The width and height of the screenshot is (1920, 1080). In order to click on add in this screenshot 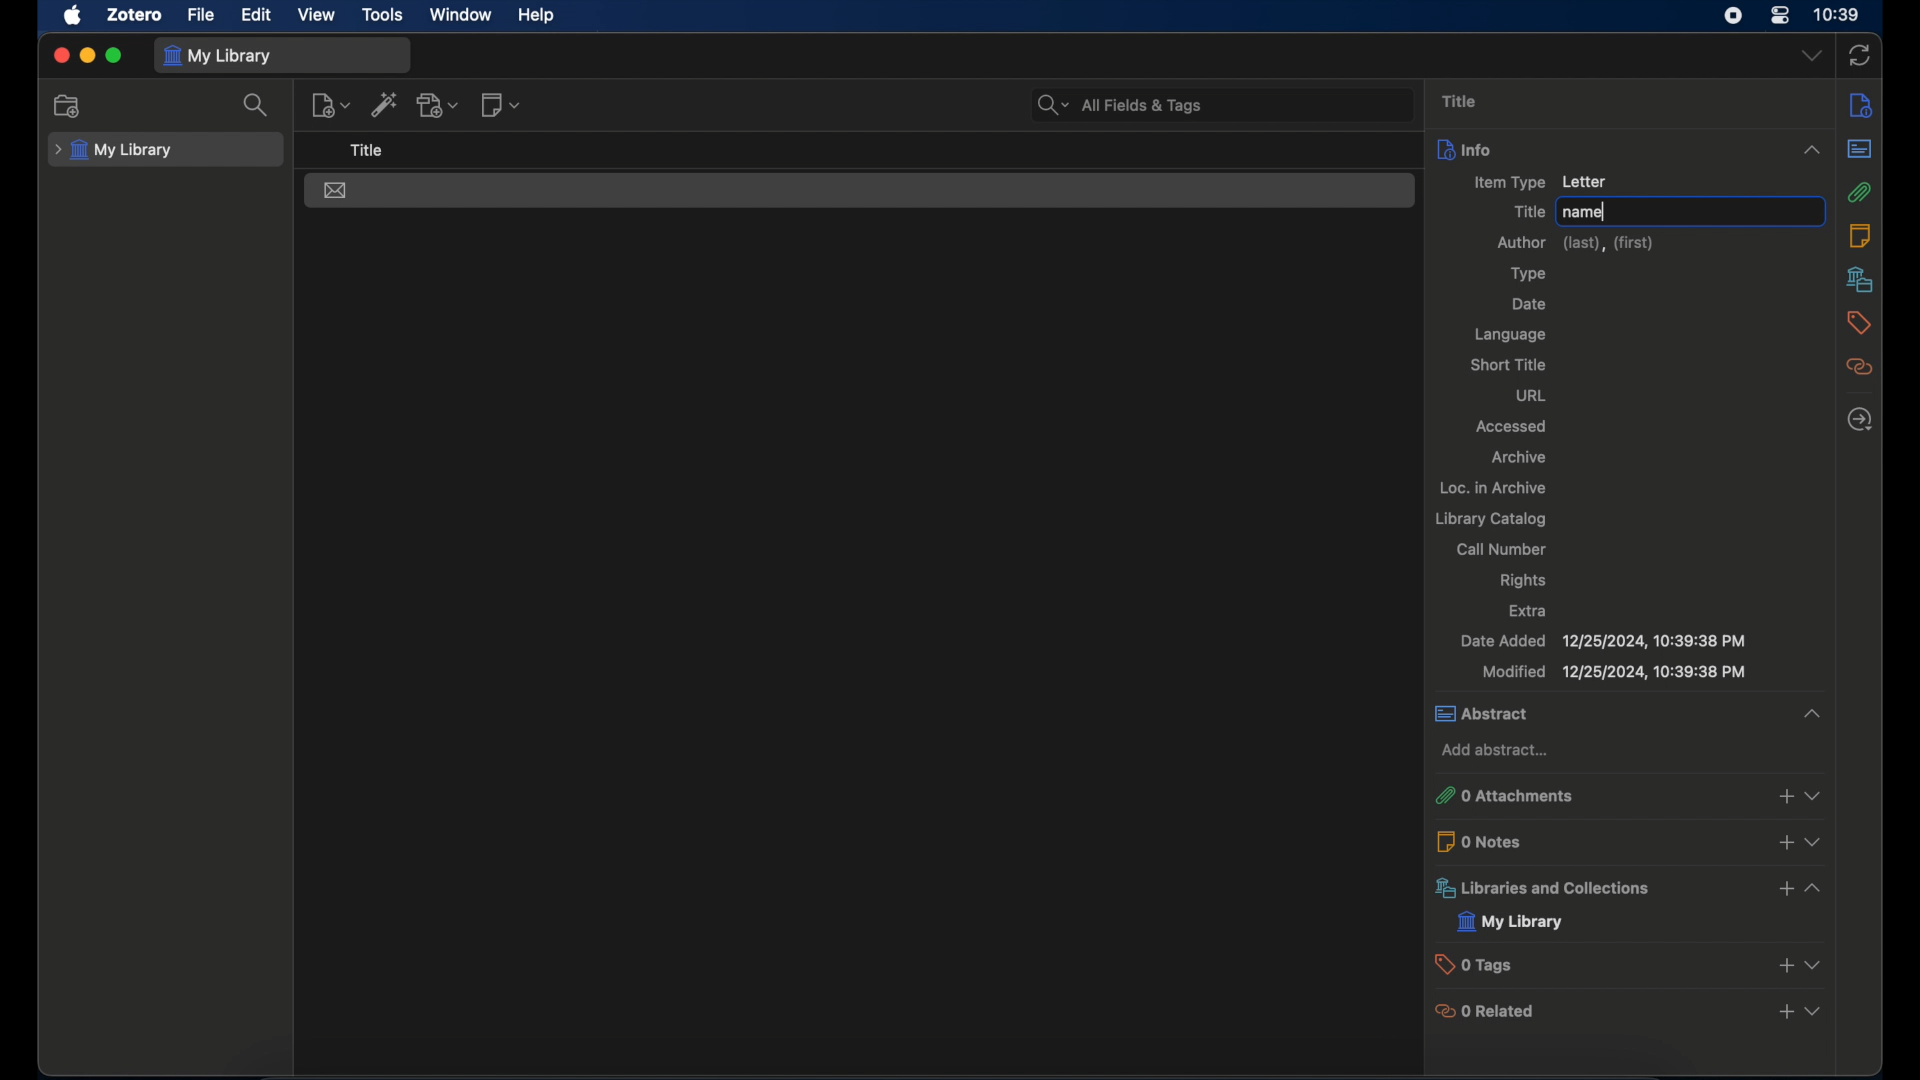, I will do `click(1784, 1011)`.